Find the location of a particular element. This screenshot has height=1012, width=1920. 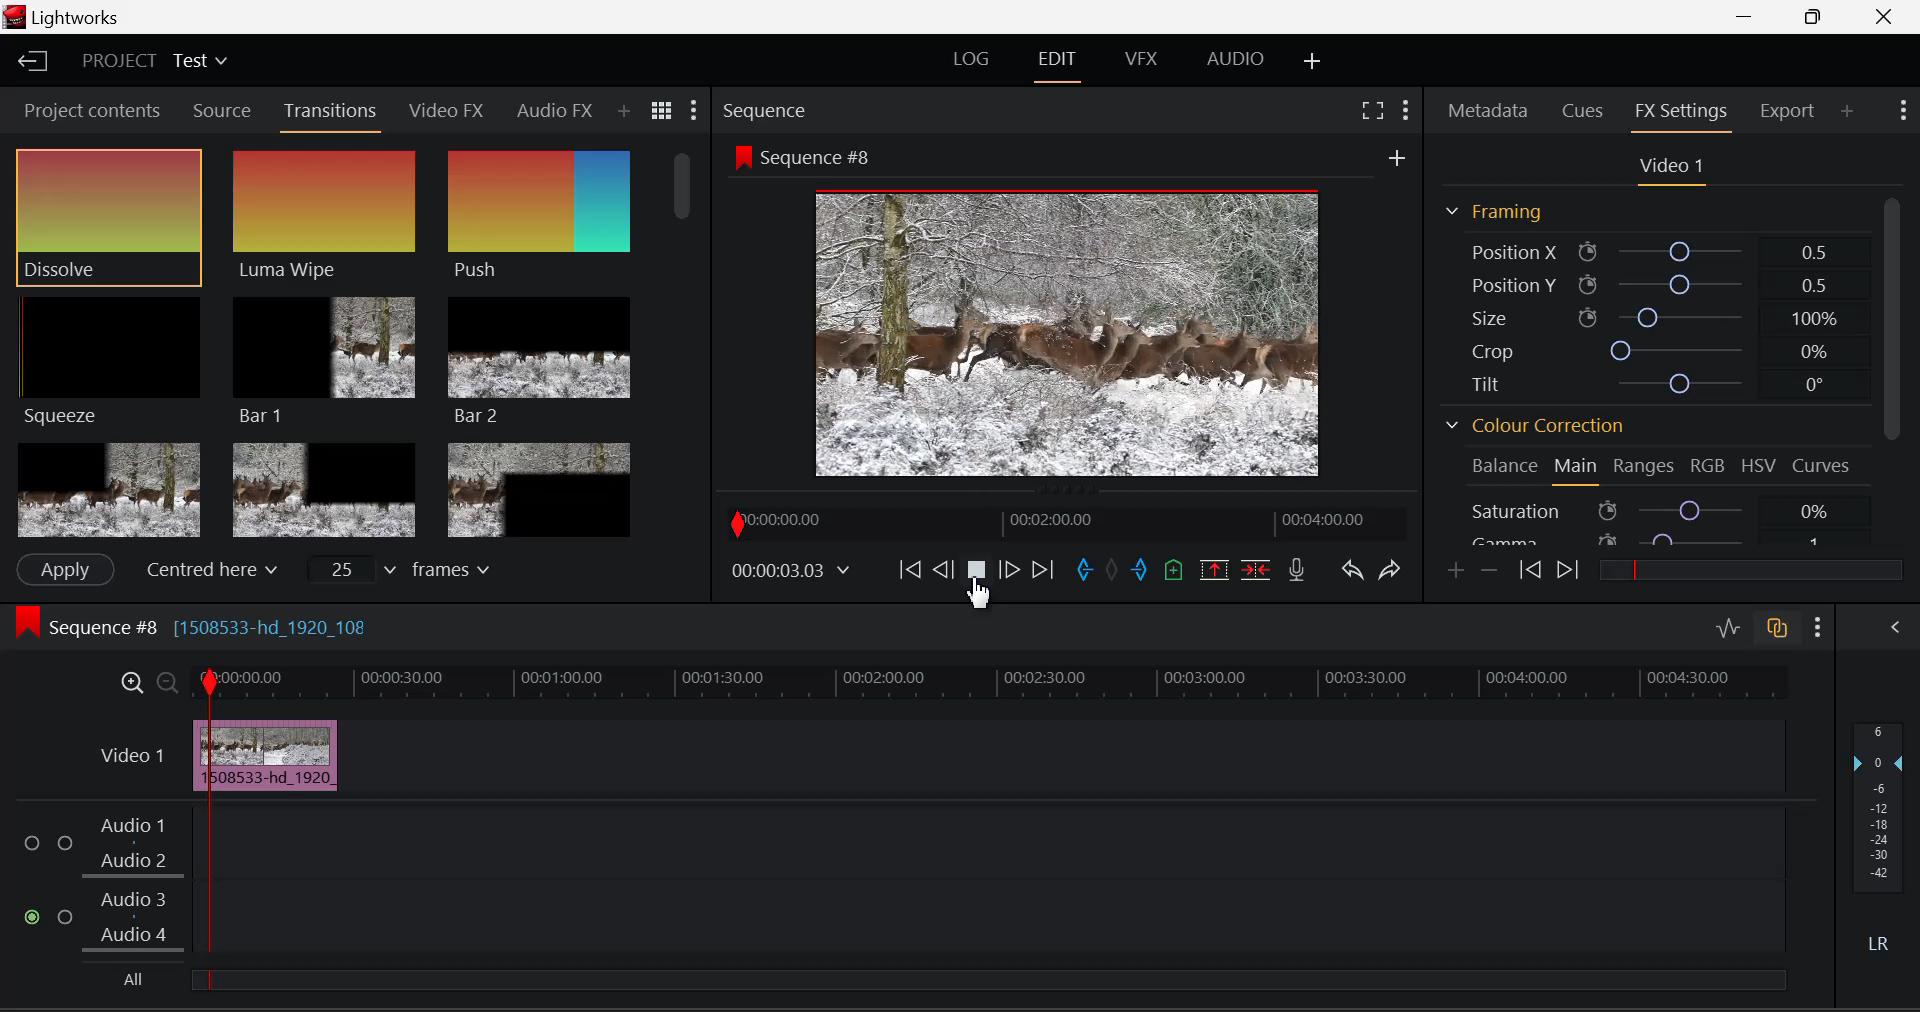

Delete/Cut is located at coordinates (1260, 568).